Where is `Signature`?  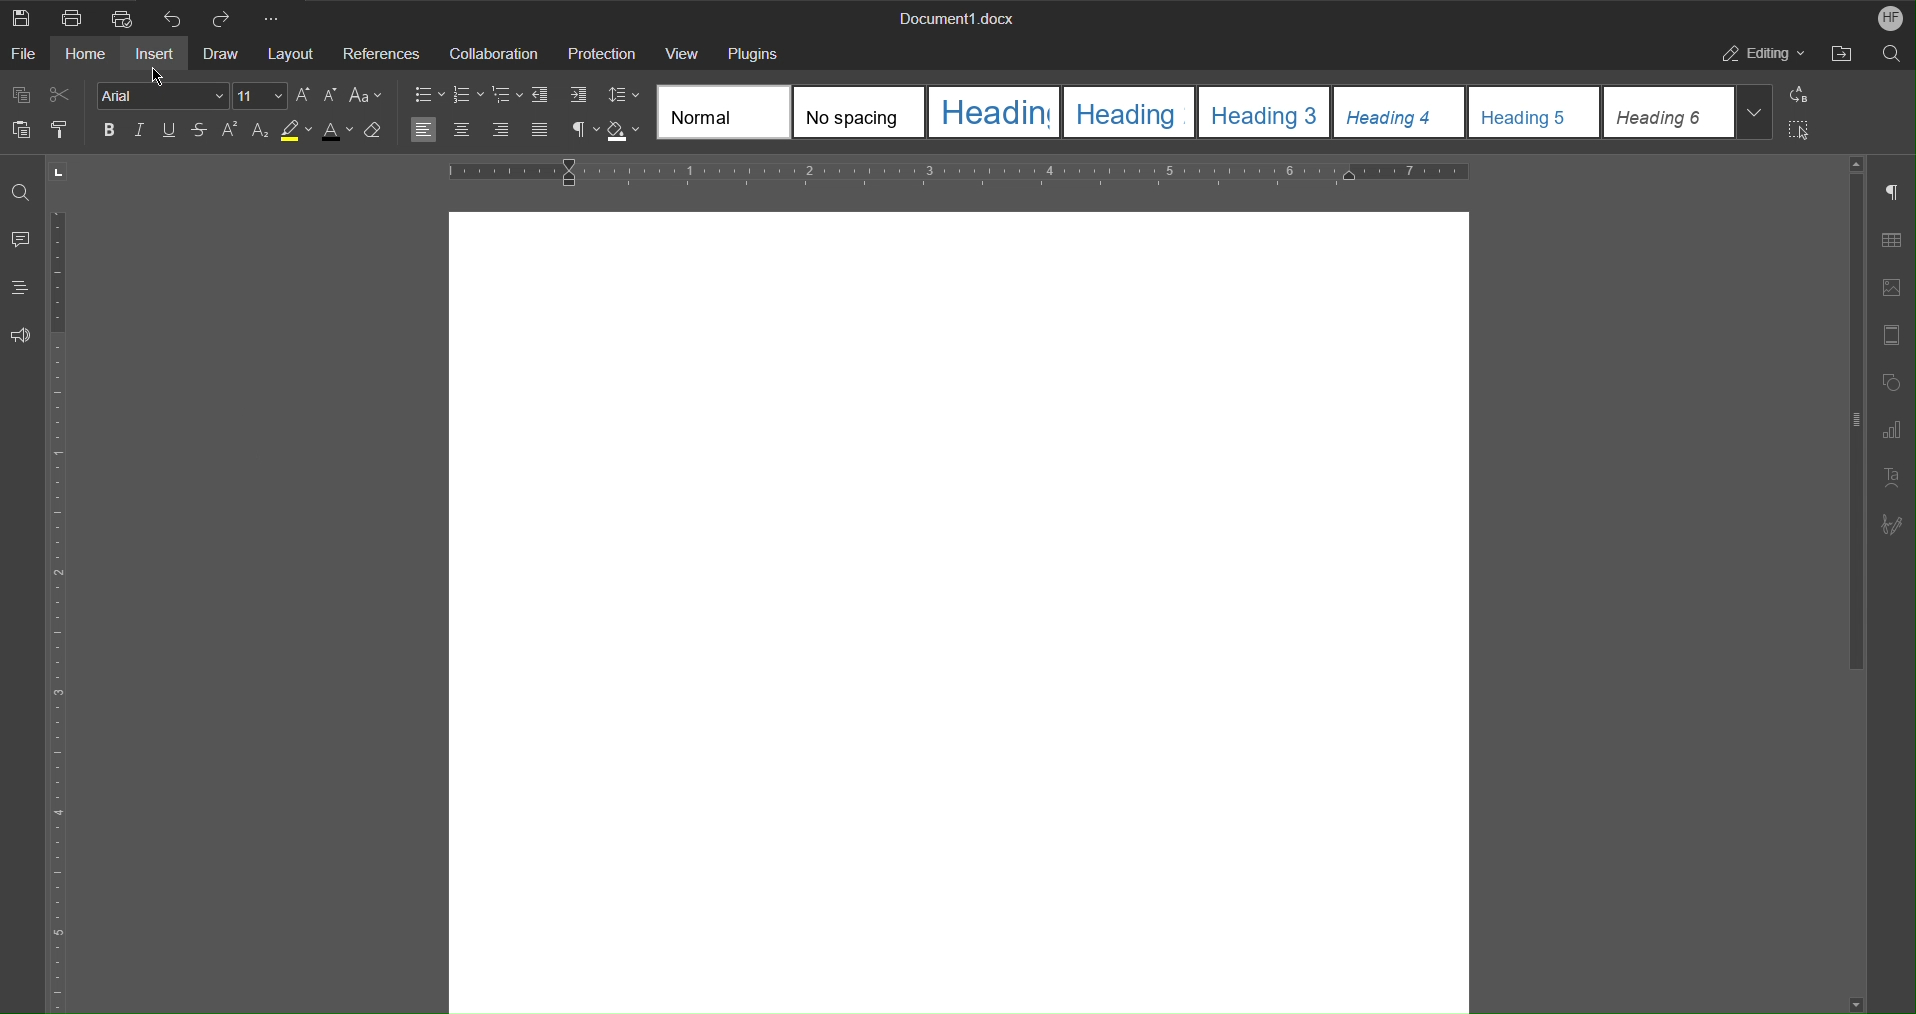
Signature is located at coordinates (1888, 524).